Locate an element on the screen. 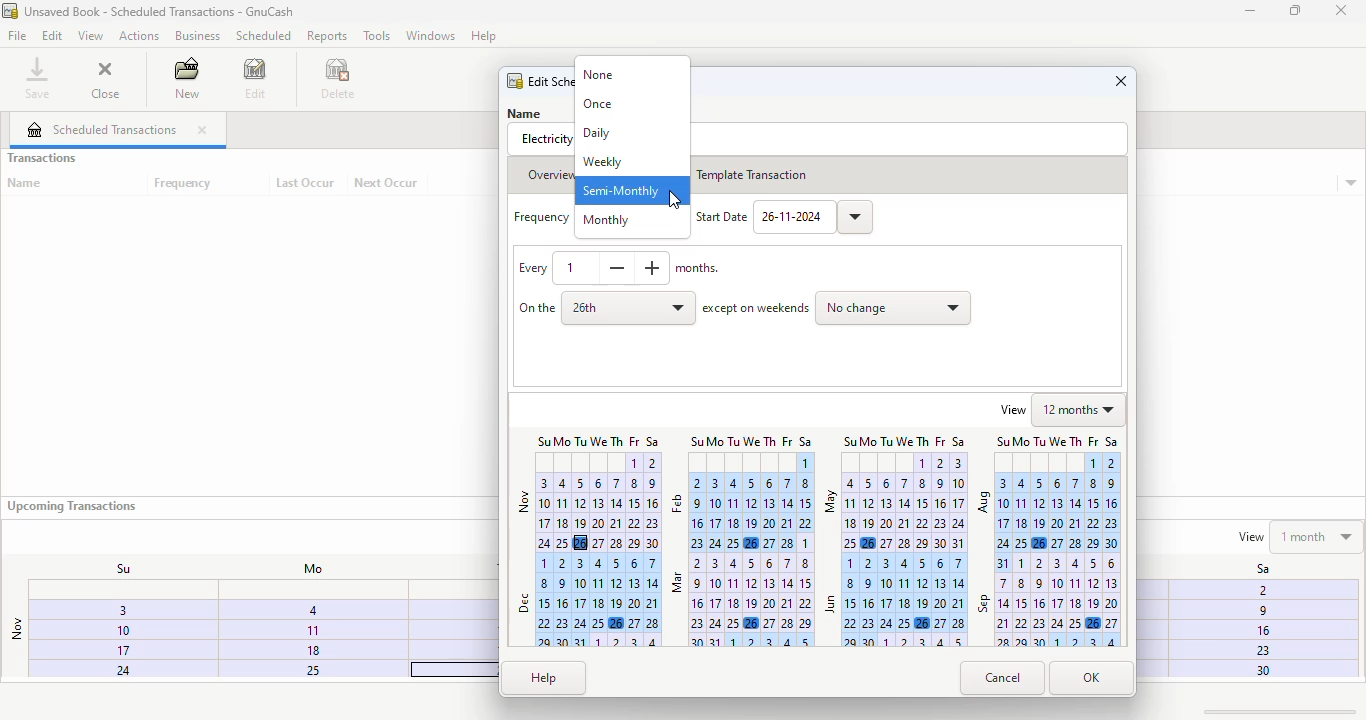  1 is located at coordinates (572, 266).